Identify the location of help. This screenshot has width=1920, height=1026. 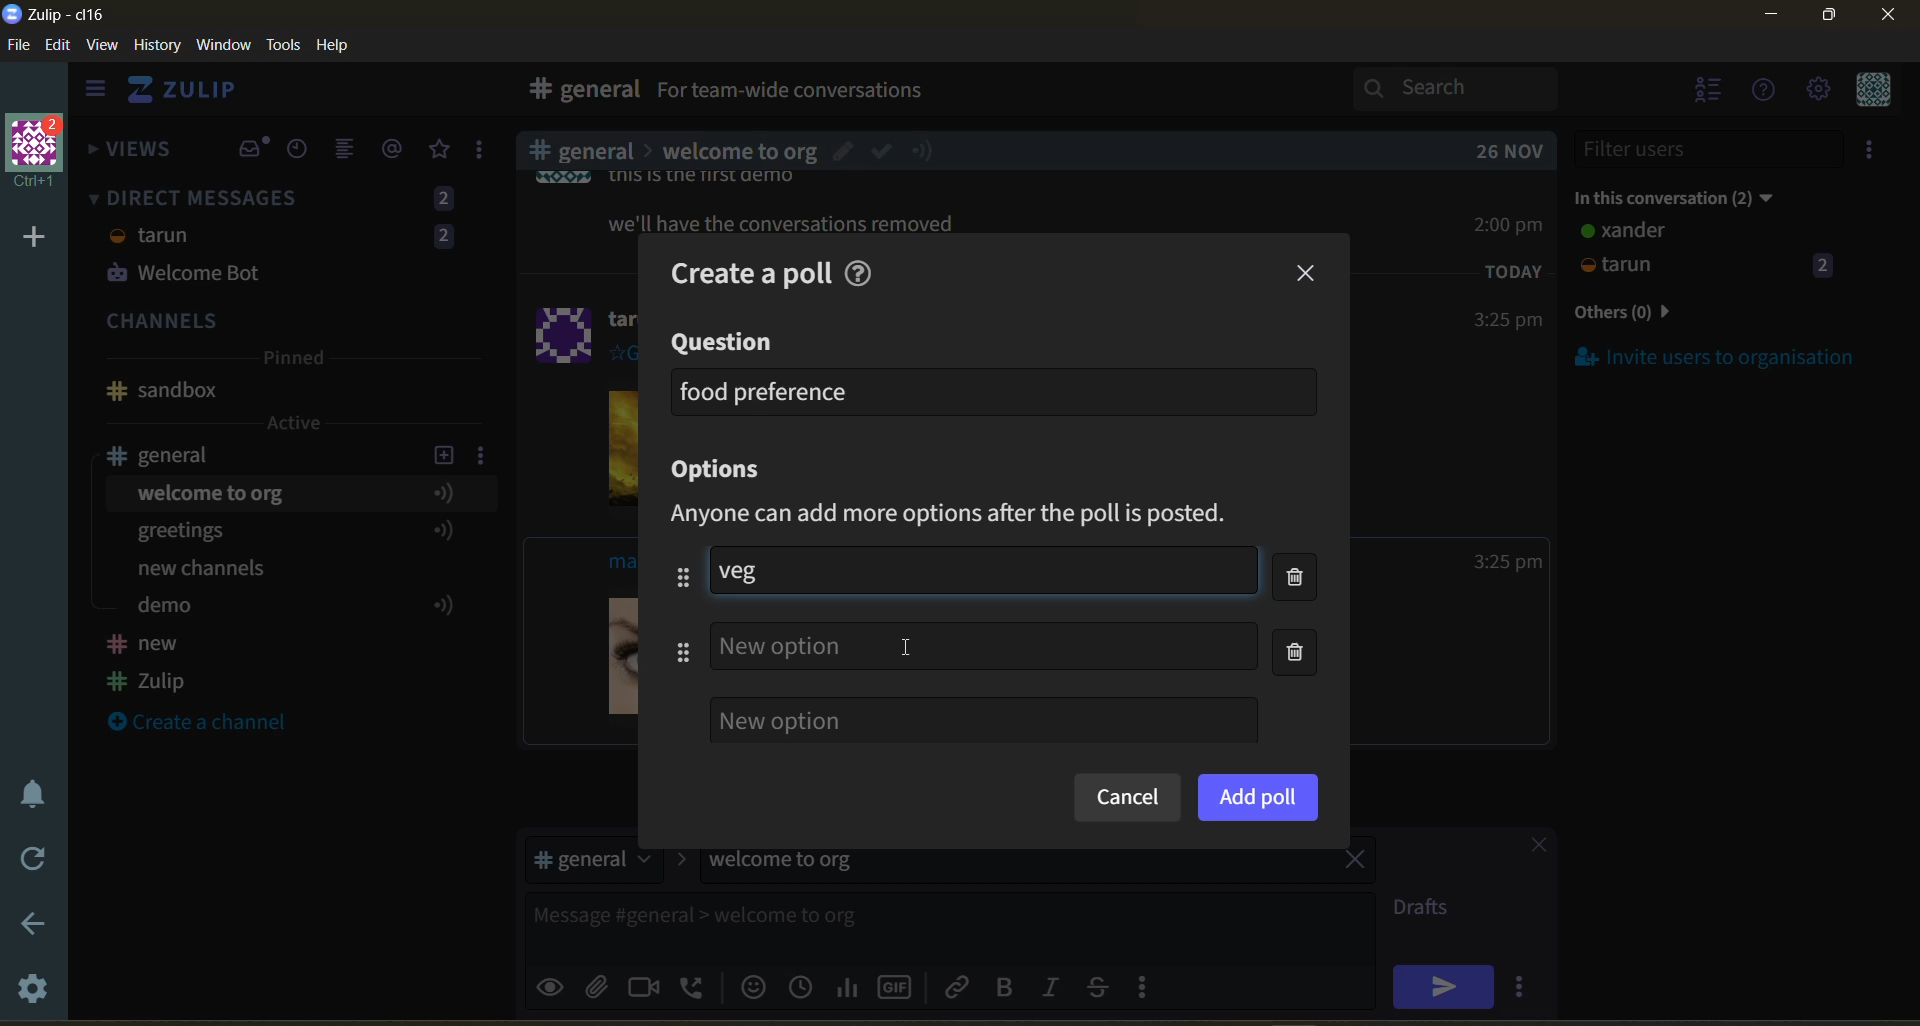
(340, 46).